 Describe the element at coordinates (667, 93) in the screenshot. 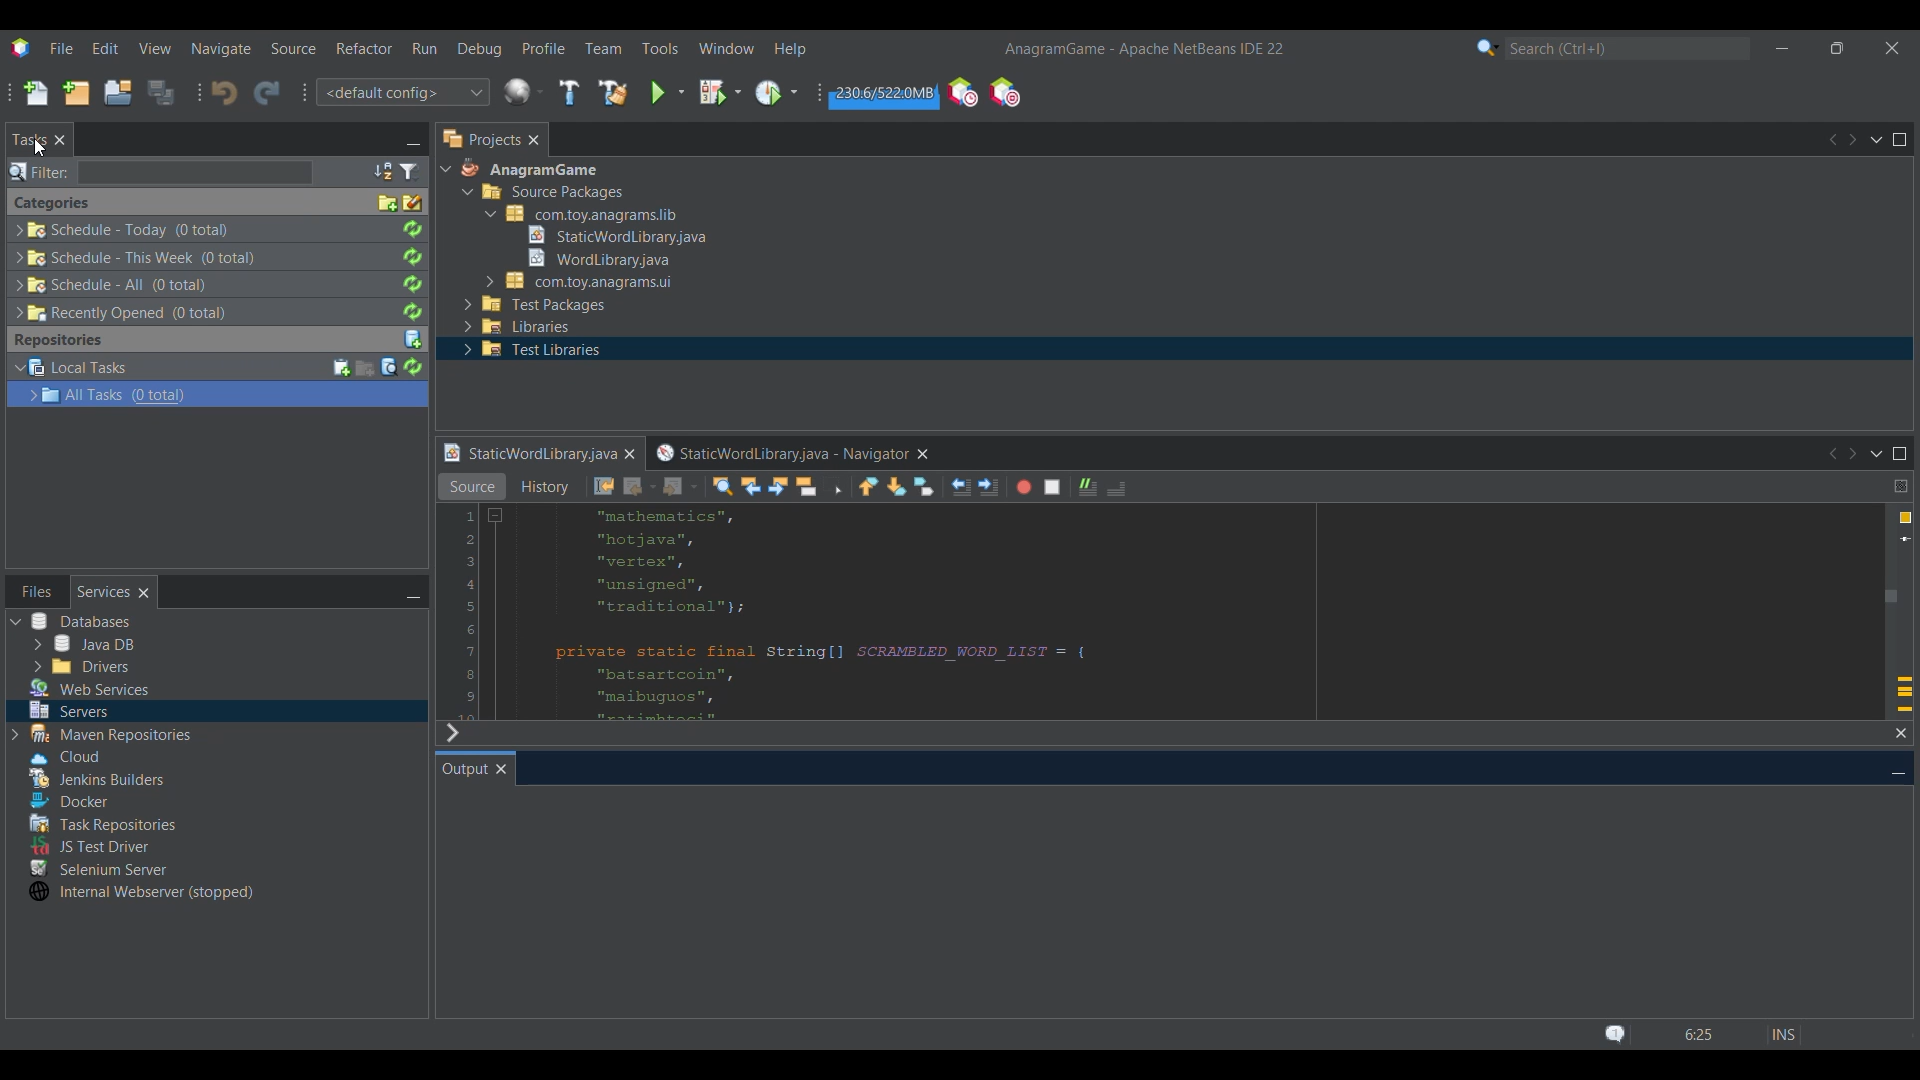

I see `Run main project` at that location.